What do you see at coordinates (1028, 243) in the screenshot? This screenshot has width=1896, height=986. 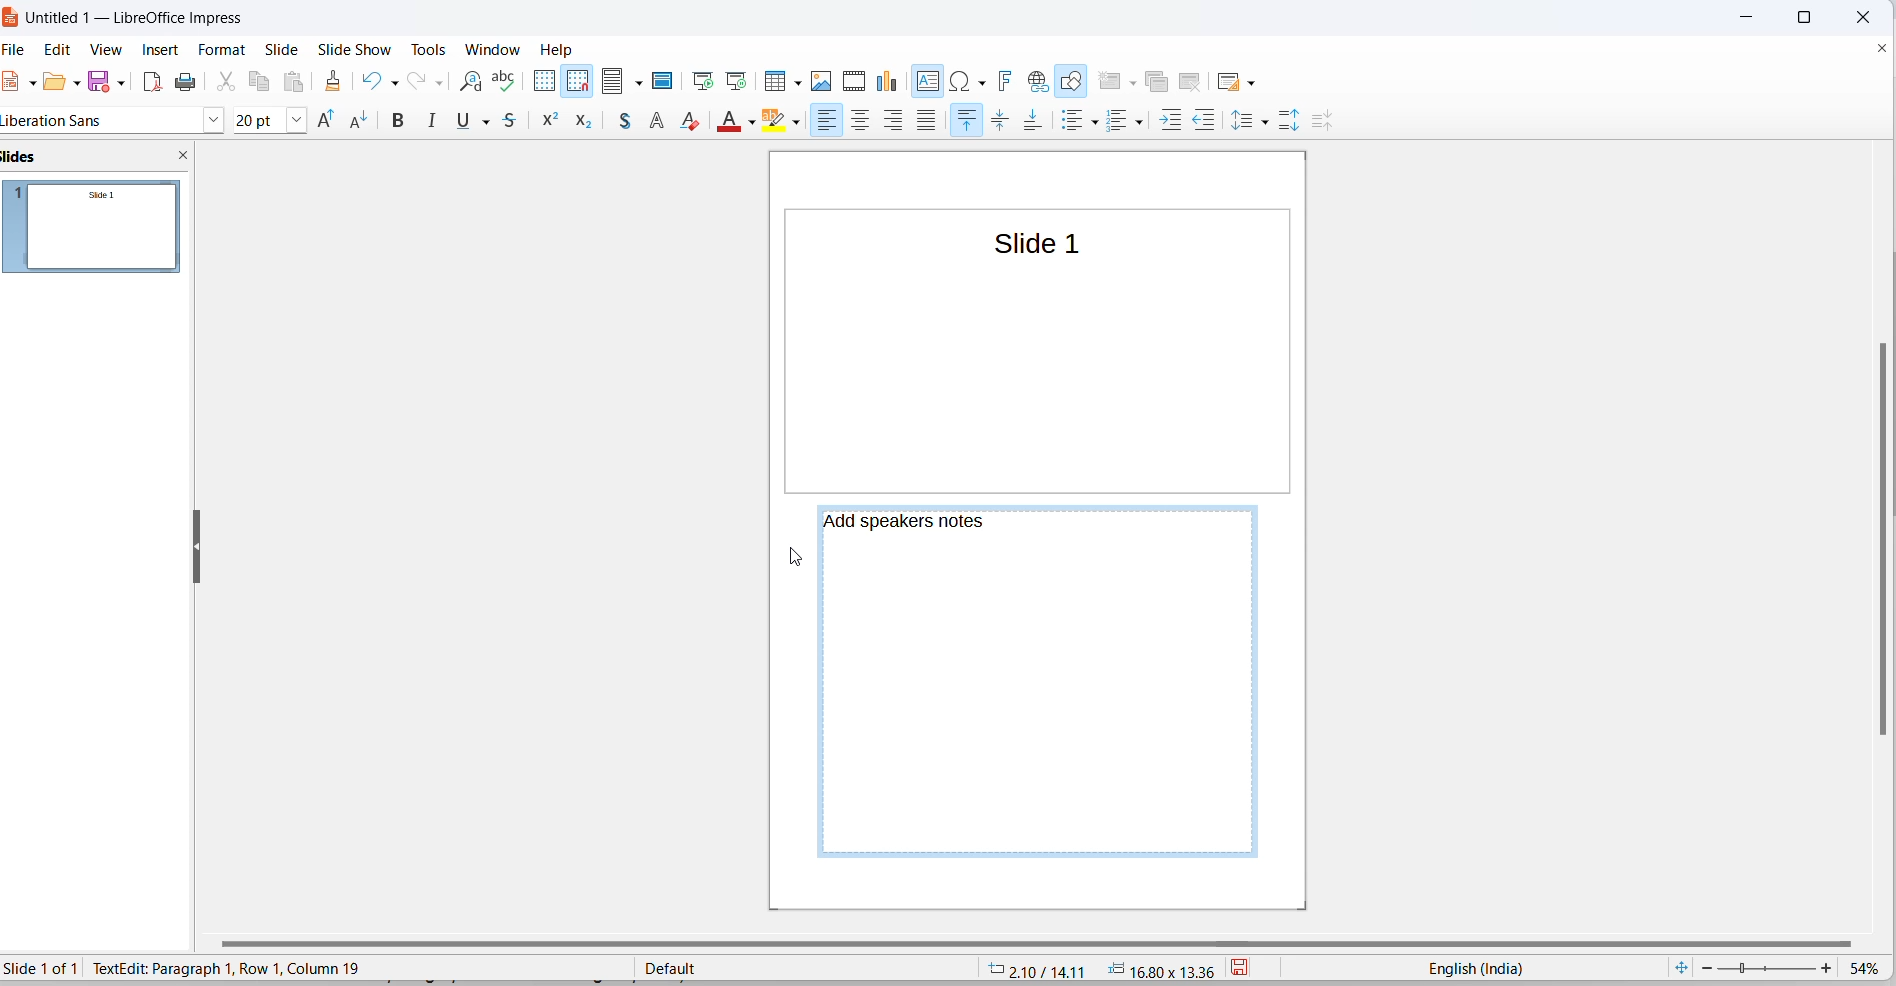 I see `slide title` at bounding box center [1028, 243].